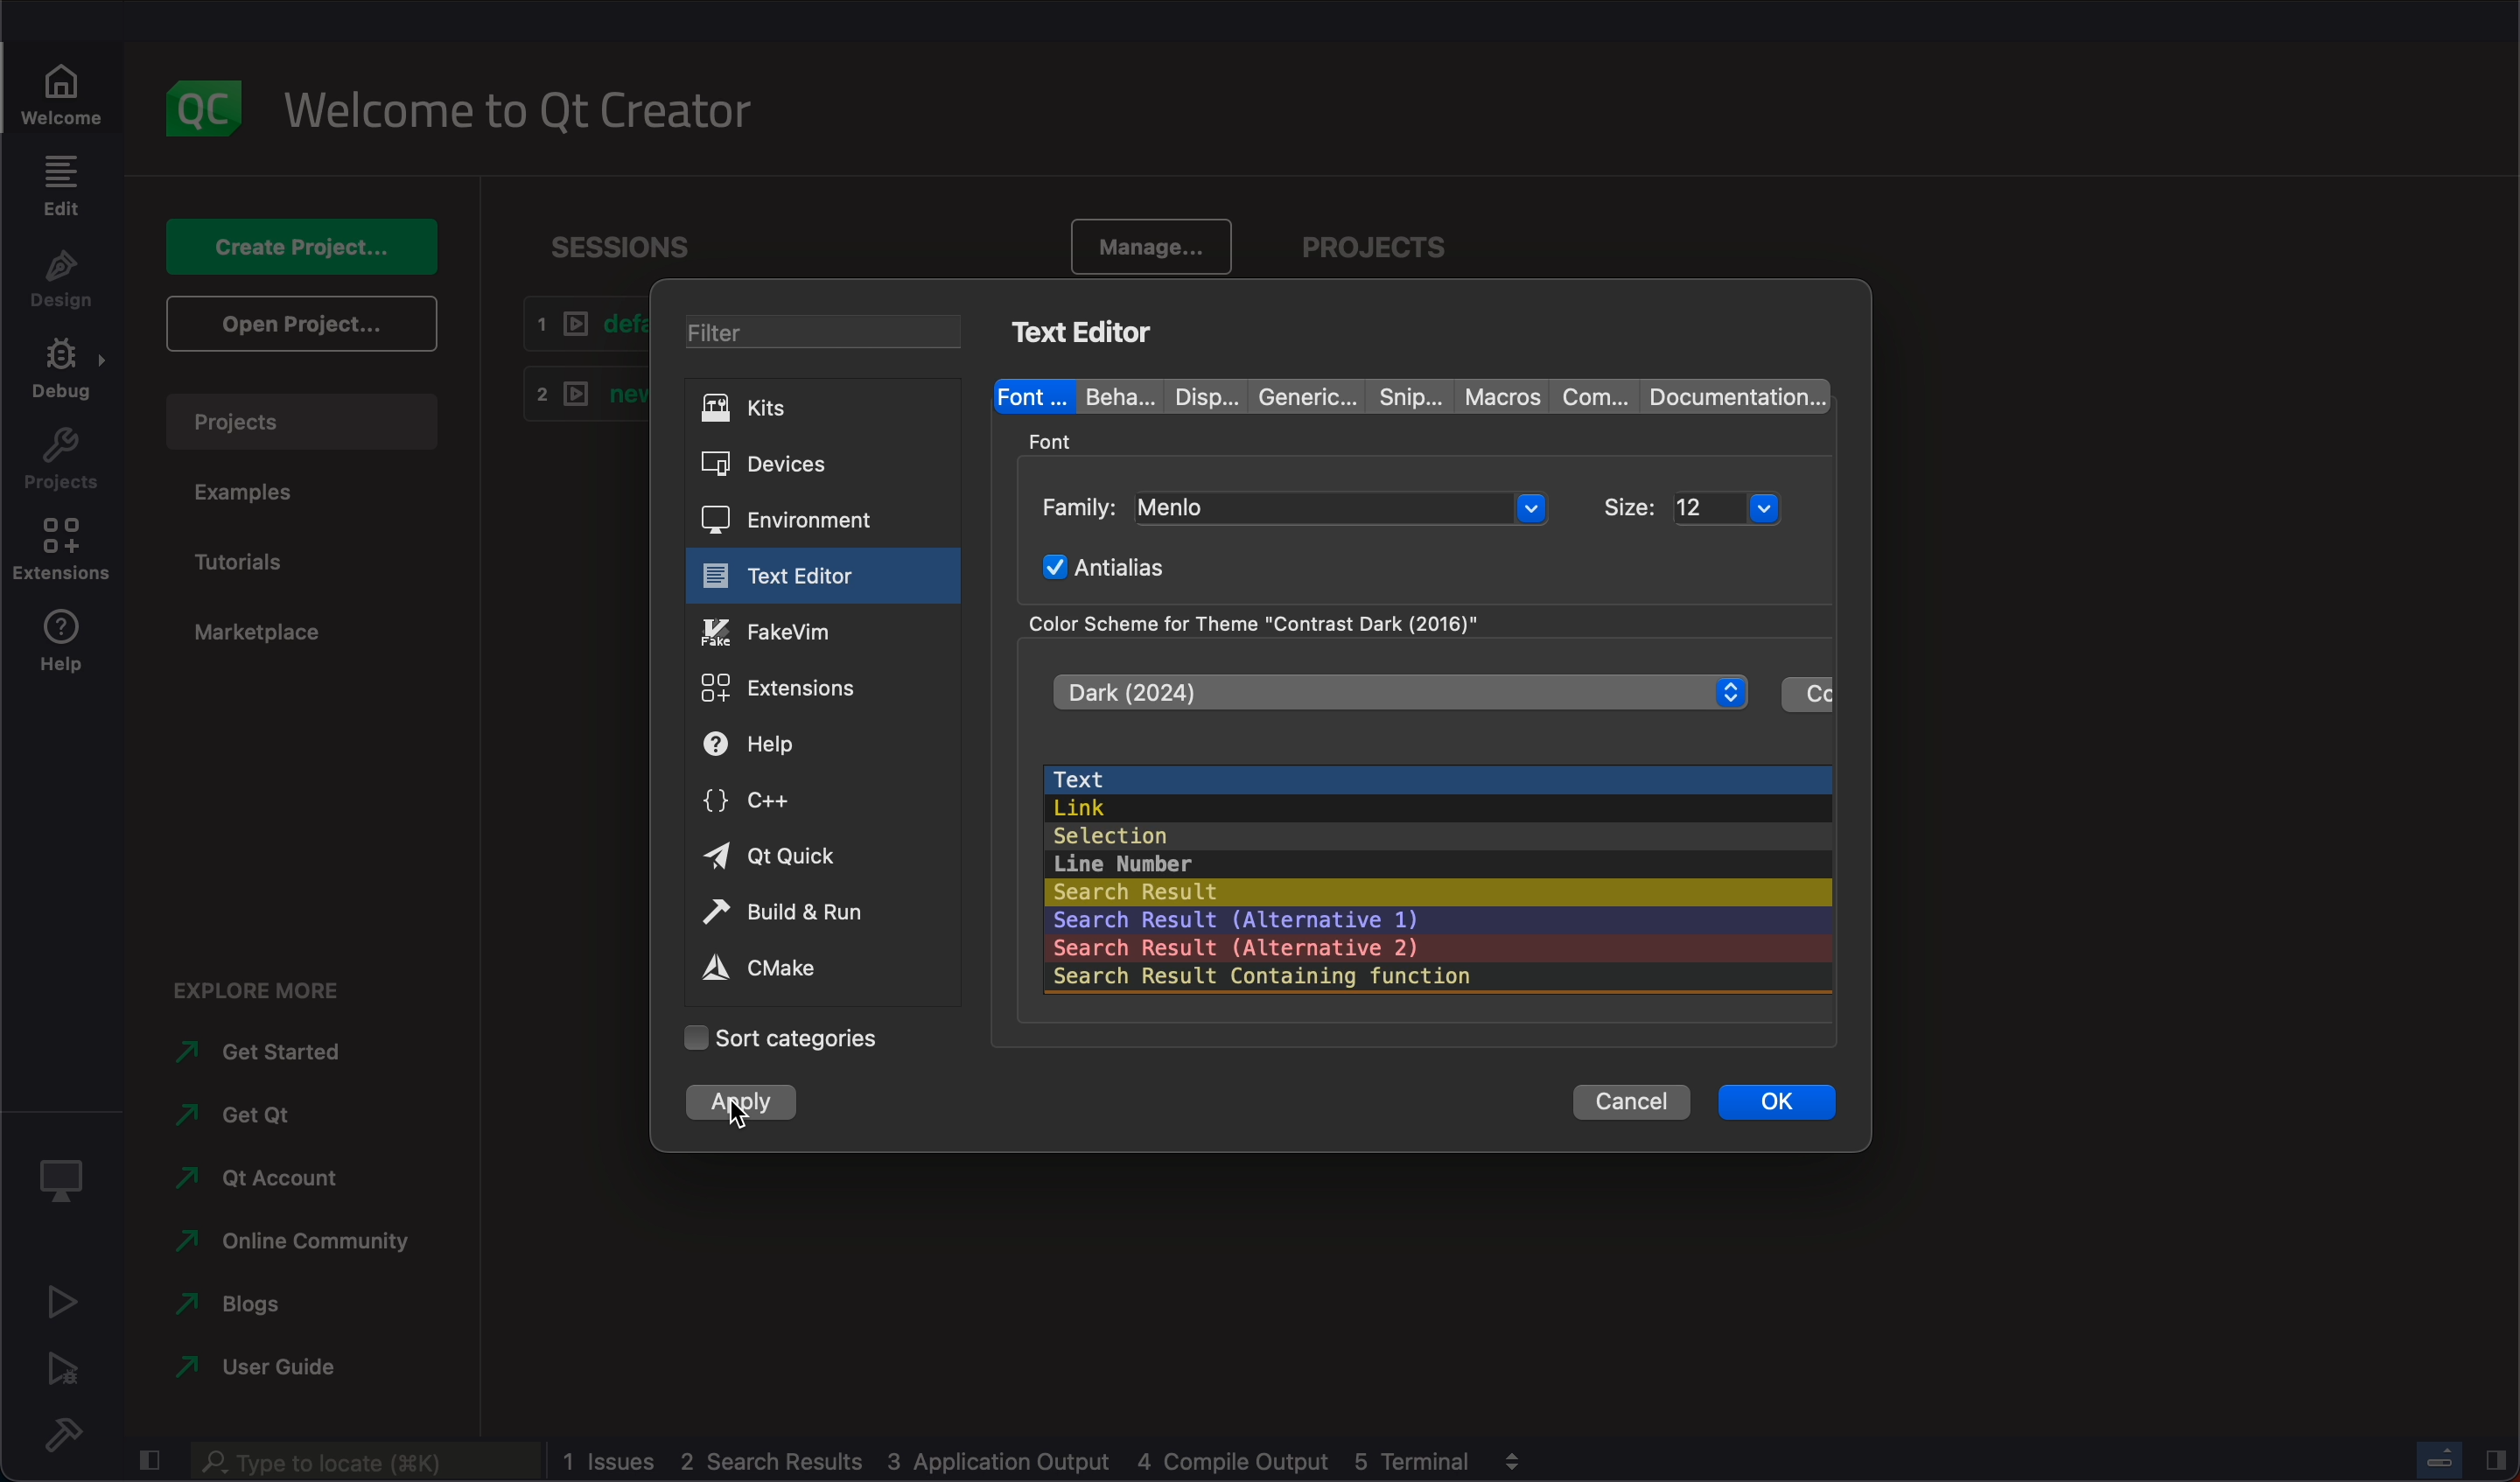 The height and width of the screenshot is (1482, 2520). Describe the element at coordinates (1191, 394) in the screenshot. I see `disp` at that location.